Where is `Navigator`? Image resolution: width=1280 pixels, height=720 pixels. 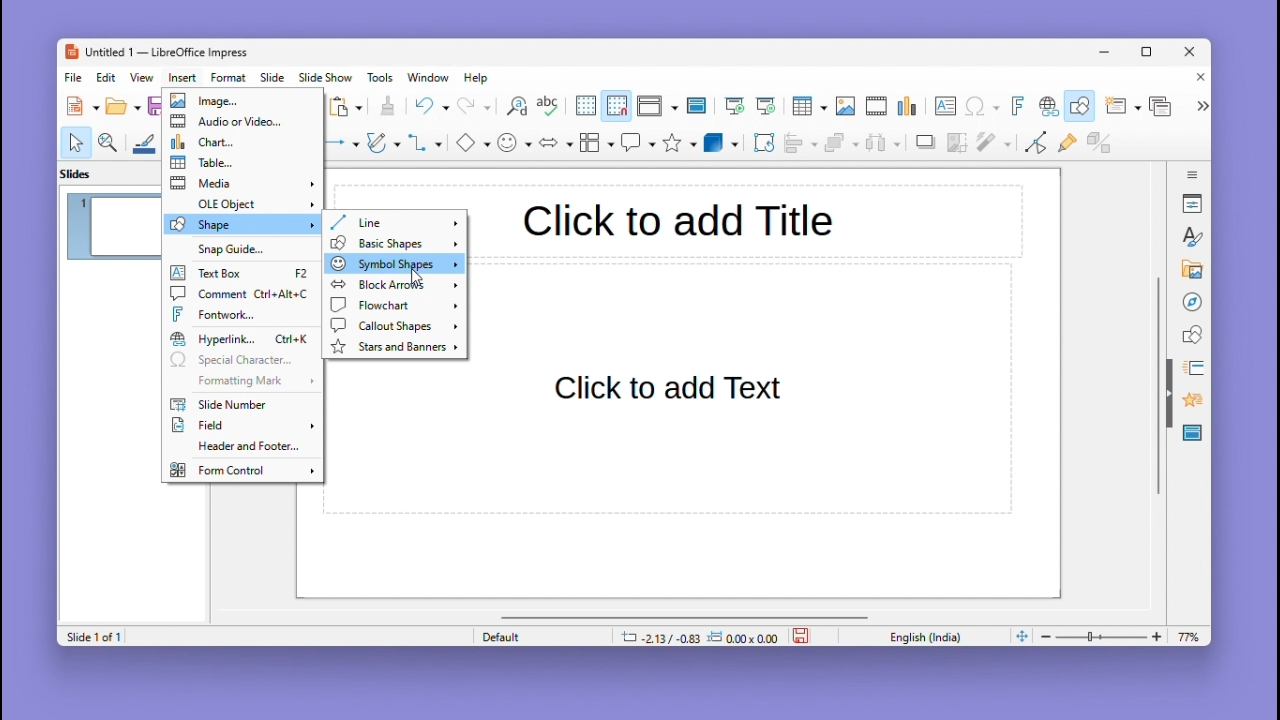 Navigator is located at coordinates (1192, 300).